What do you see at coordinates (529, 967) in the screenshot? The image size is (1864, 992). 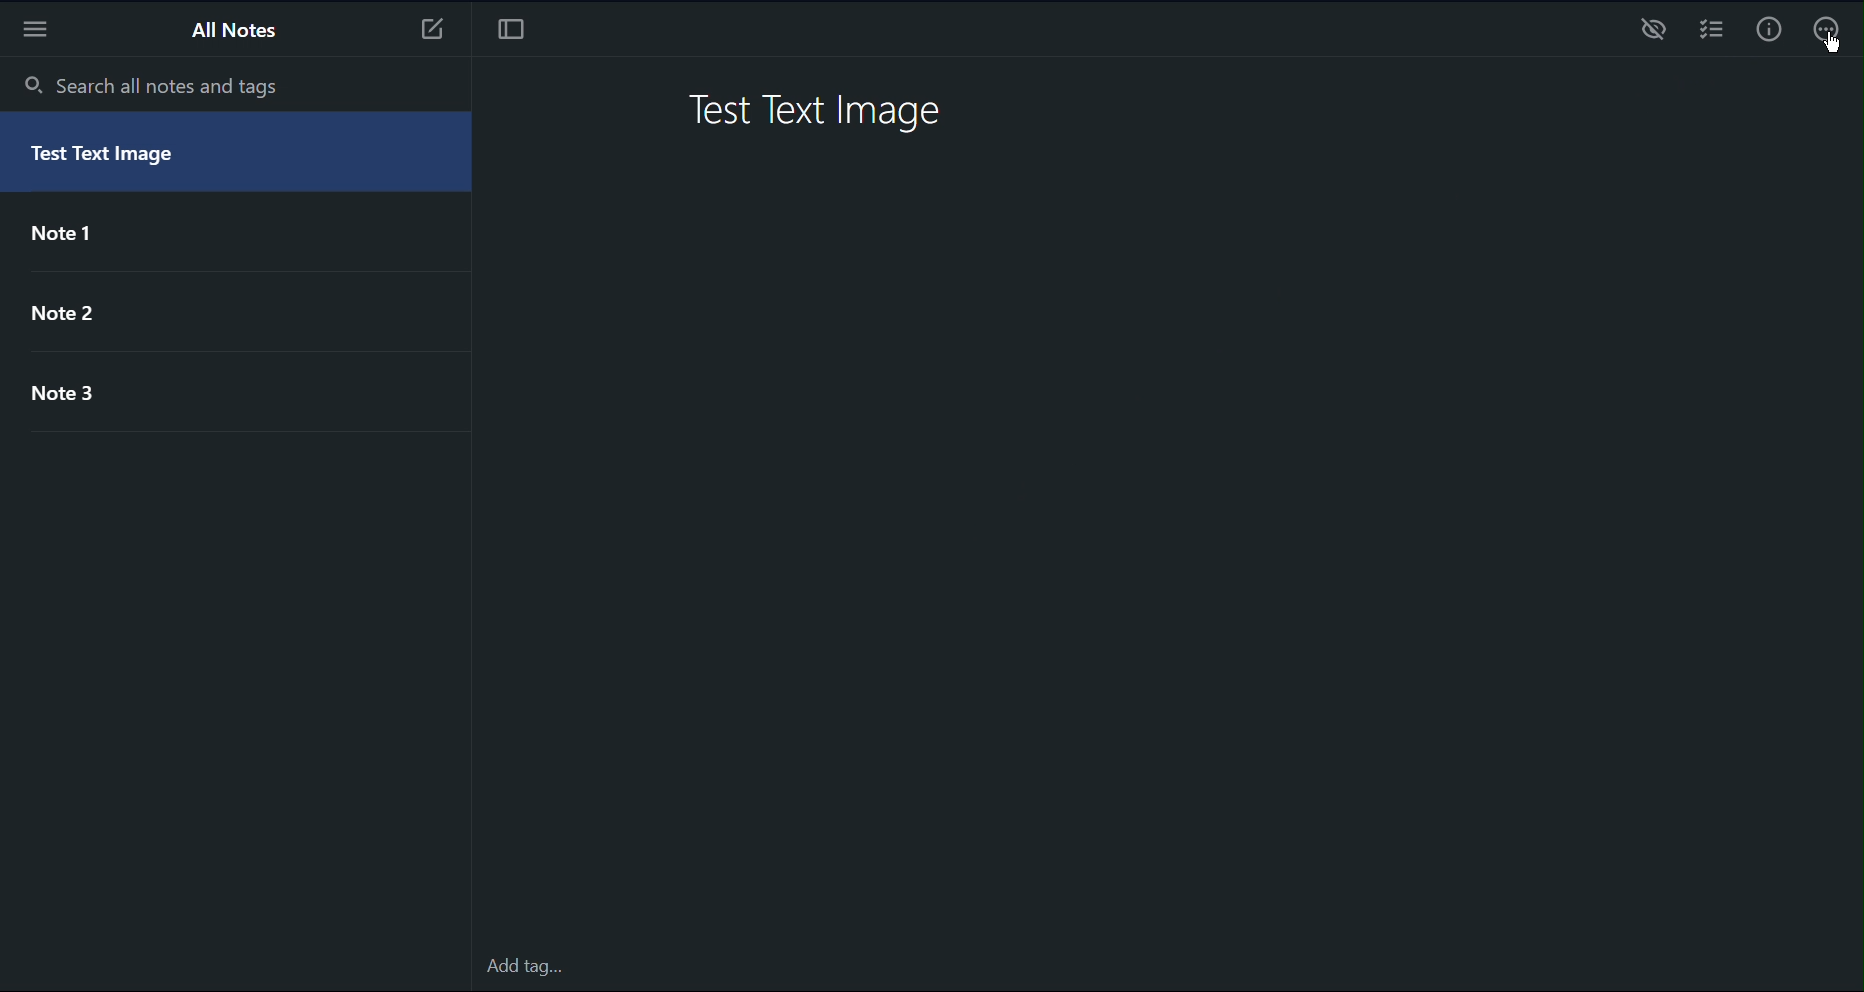 I see `Add tag` at bounding box center [529, 967].